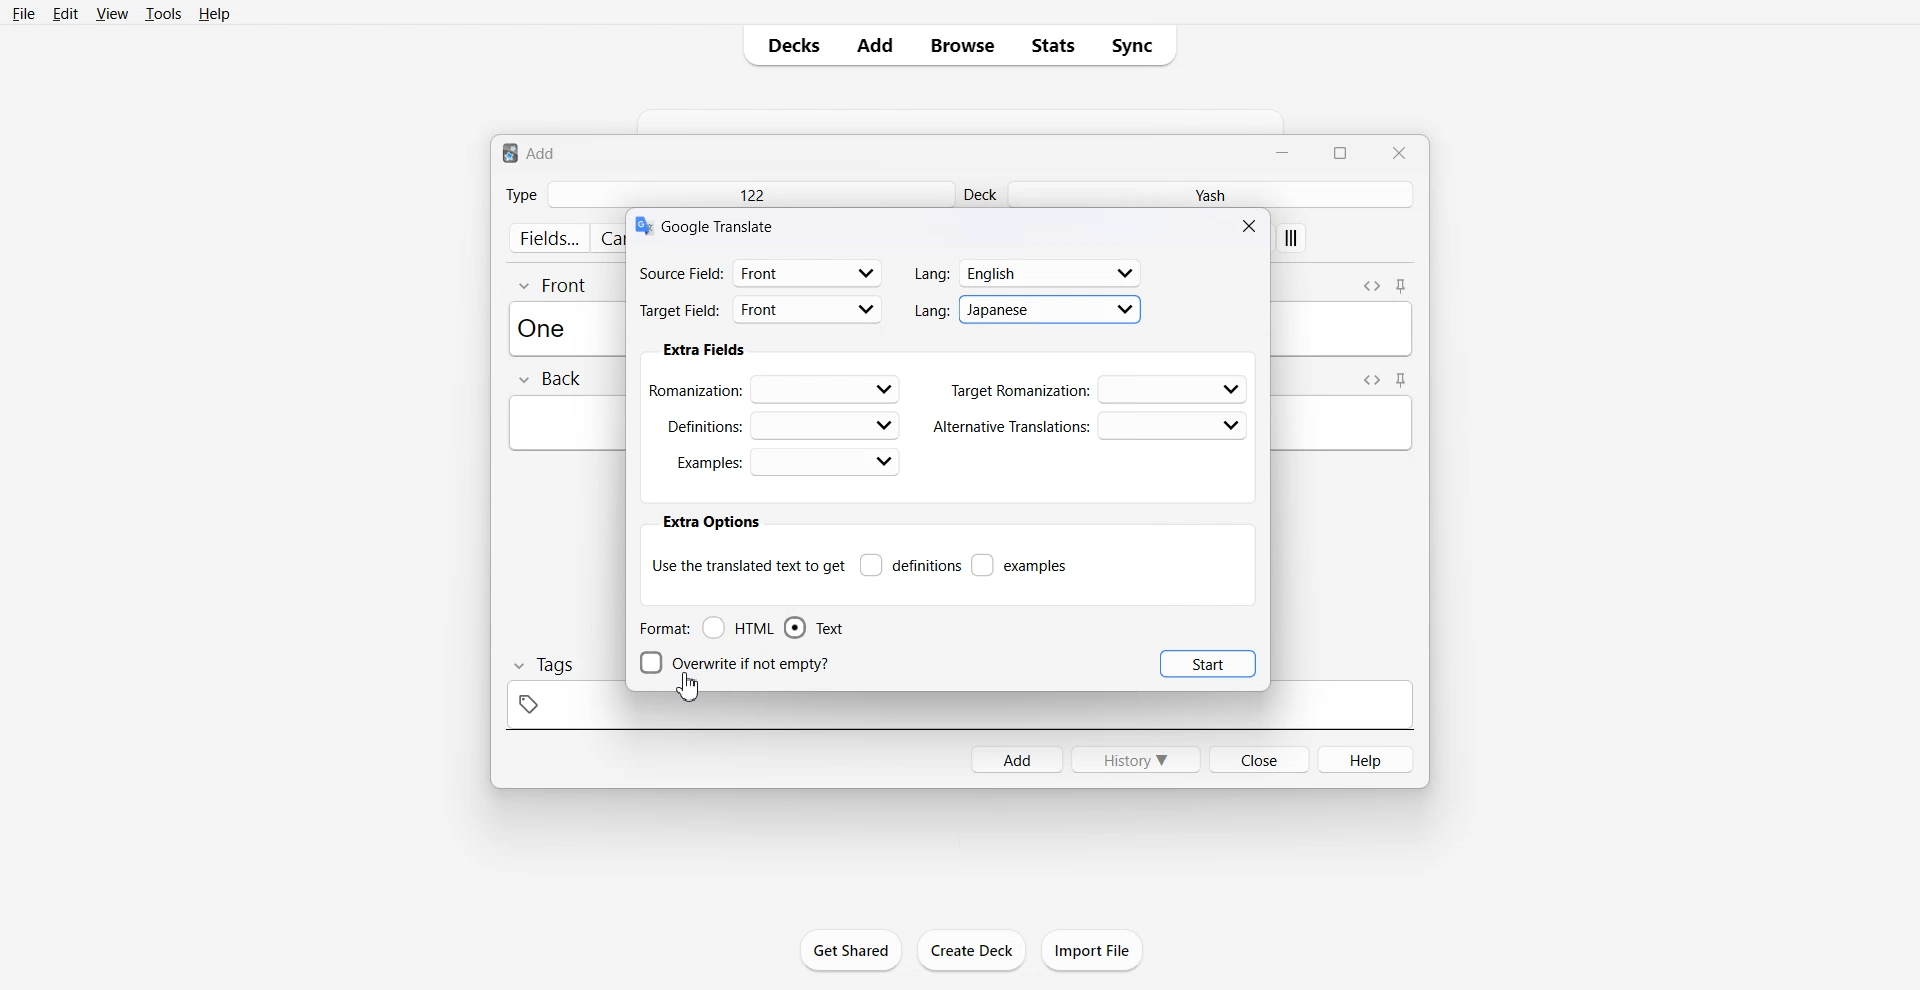 The image size is (1920, 990). Describe the element at coordinates (1285, 151) in the screenshot. I see `Minimize` at that location.